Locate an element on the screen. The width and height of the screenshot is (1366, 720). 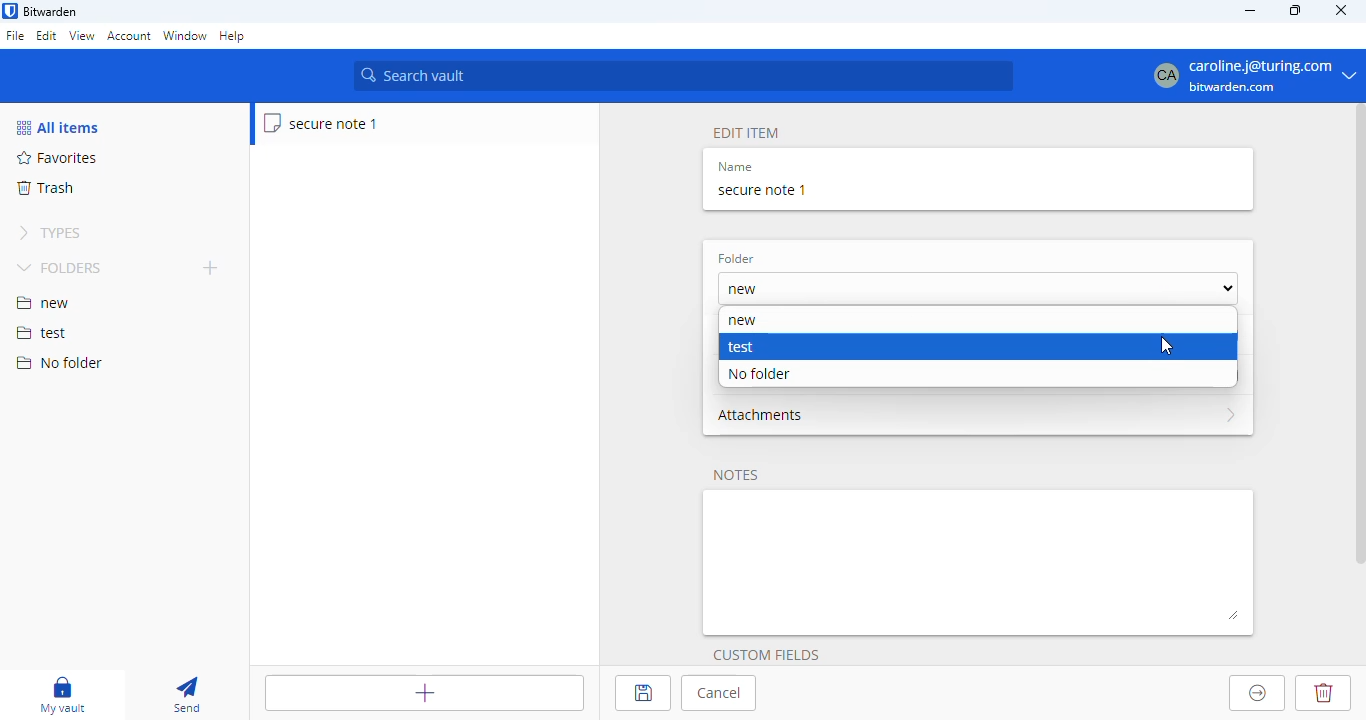
all items is located at coordinates (57, 127).